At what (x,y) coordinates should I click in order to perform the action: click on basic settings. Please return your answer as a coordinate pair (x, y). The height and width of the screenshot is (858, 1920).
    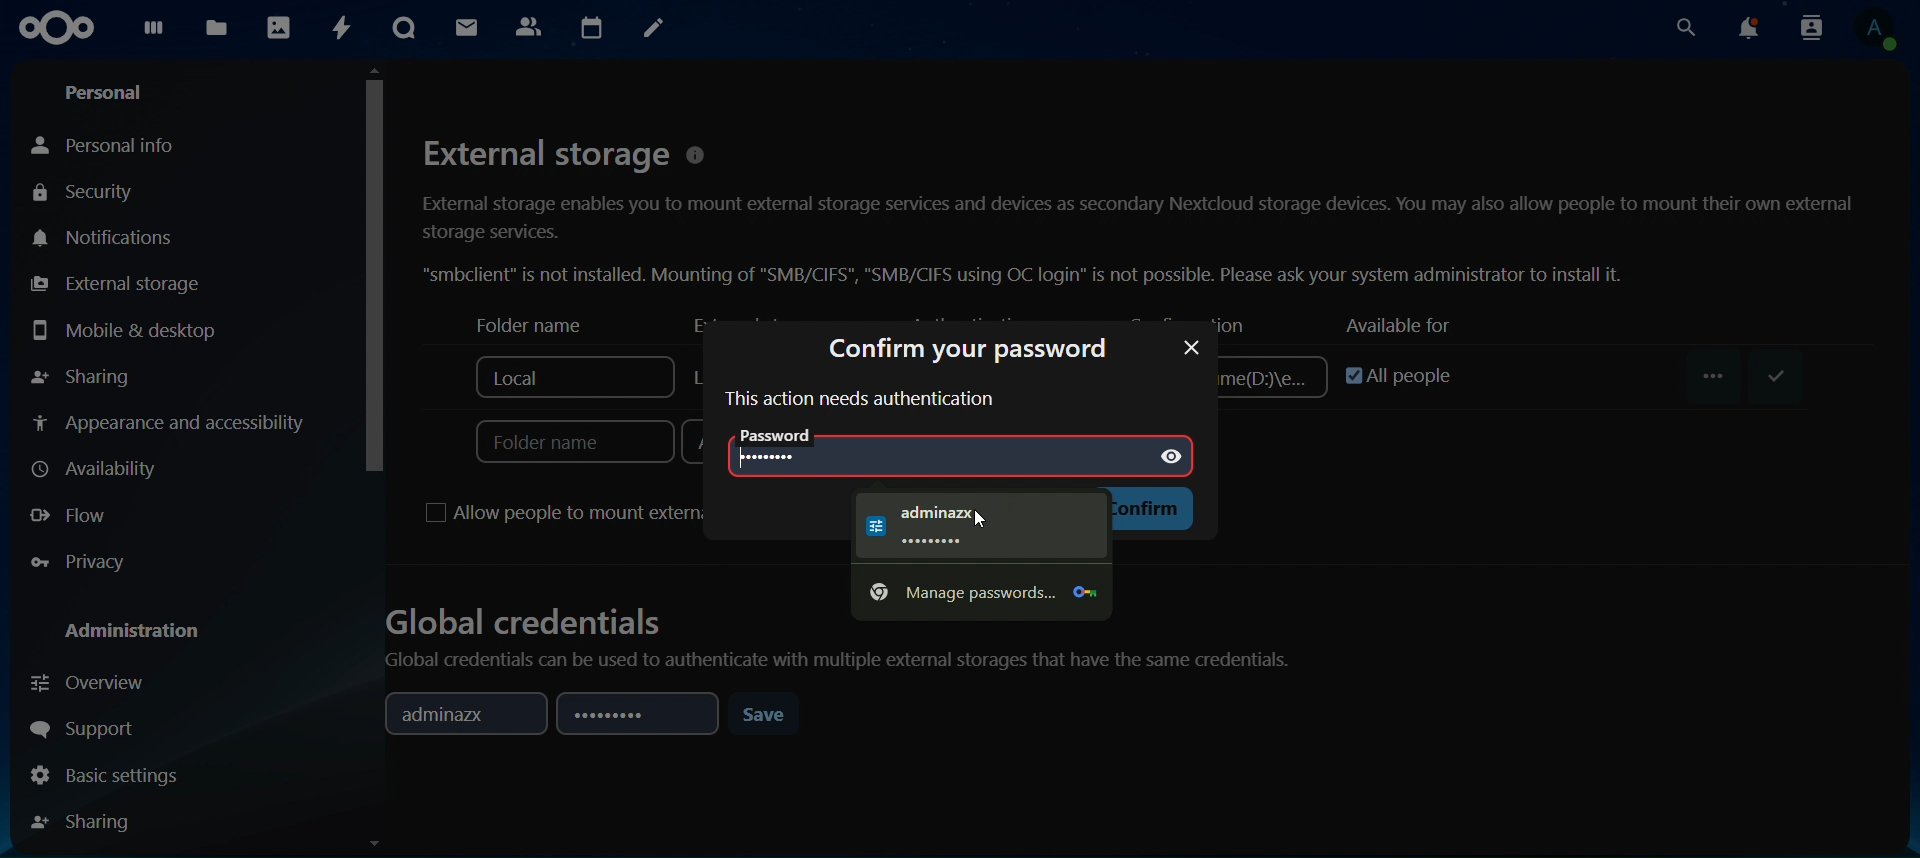
    Looking at the image, I should click on (108, 775).